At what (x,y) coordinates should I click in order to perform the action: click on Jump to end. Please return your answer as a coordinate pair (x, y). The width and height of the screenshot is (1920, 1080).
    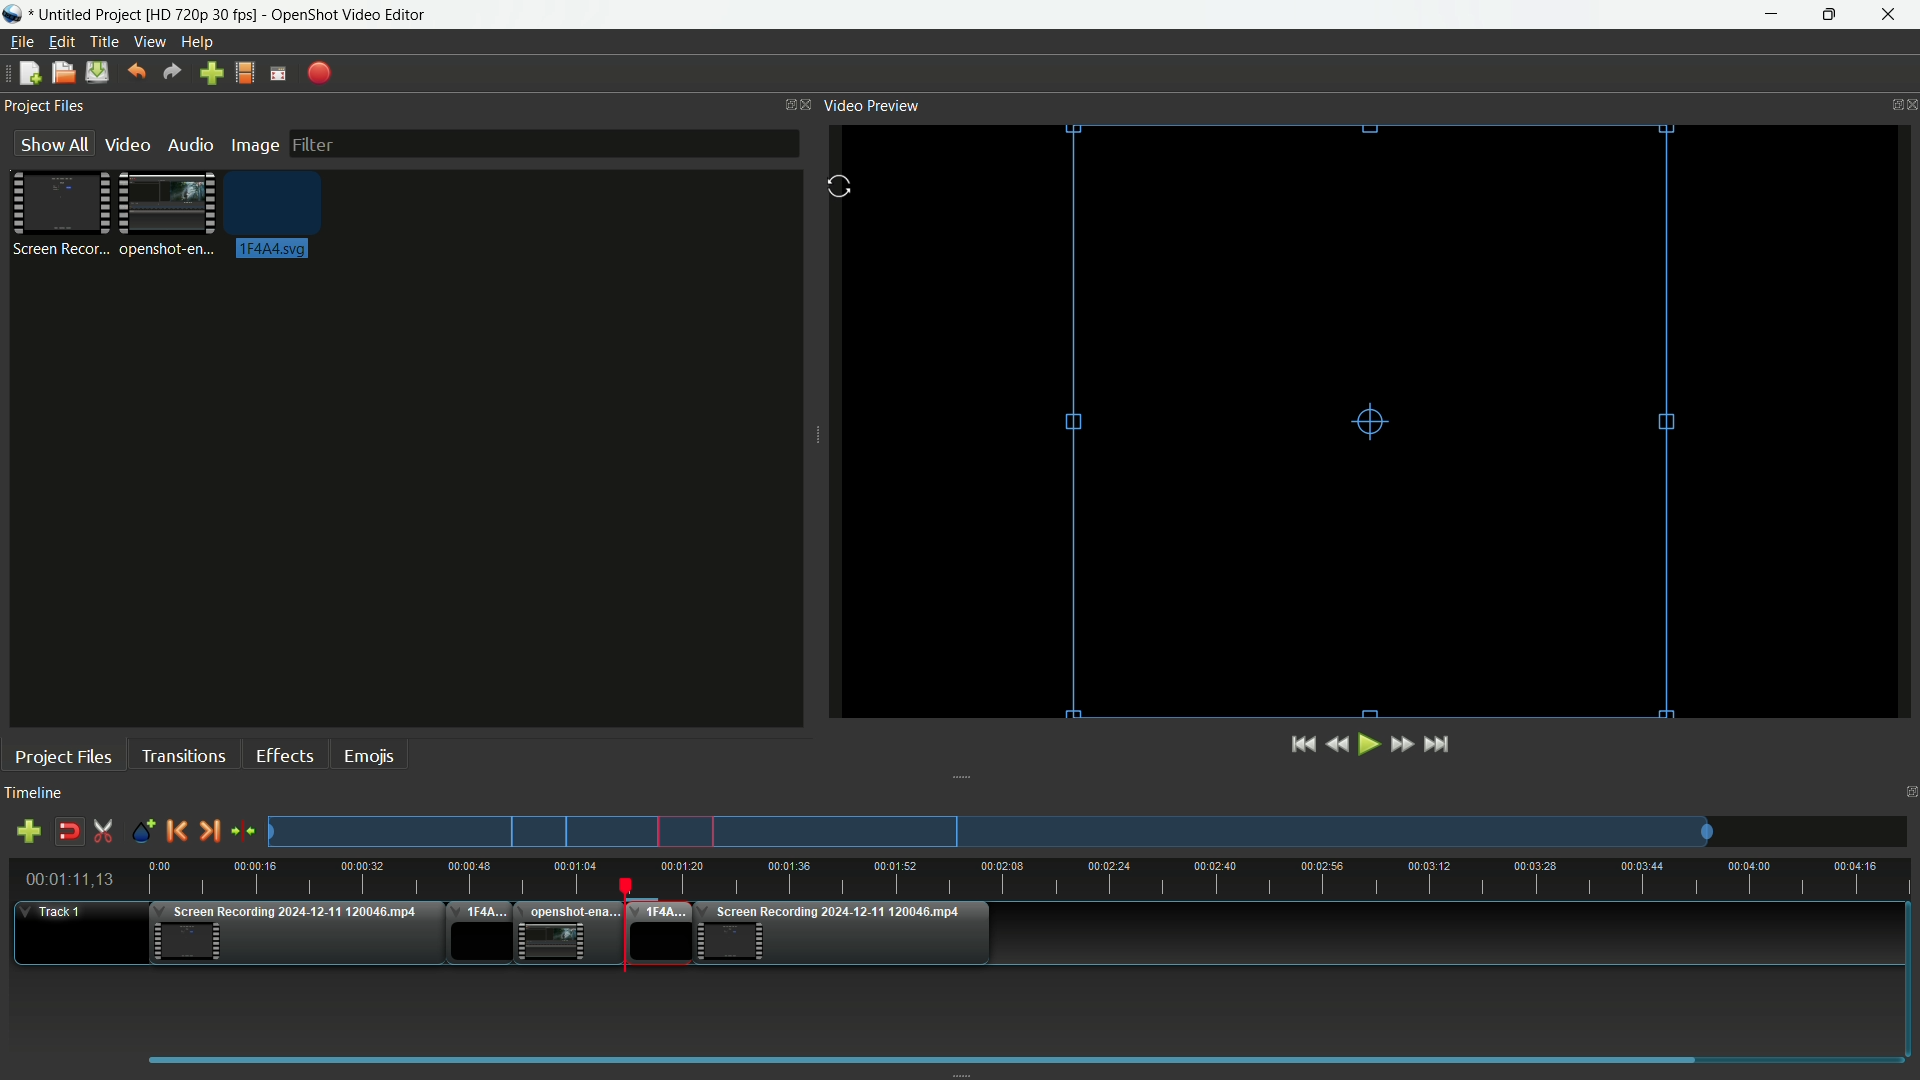
    Looking at the image, I should click on (1438, 744).